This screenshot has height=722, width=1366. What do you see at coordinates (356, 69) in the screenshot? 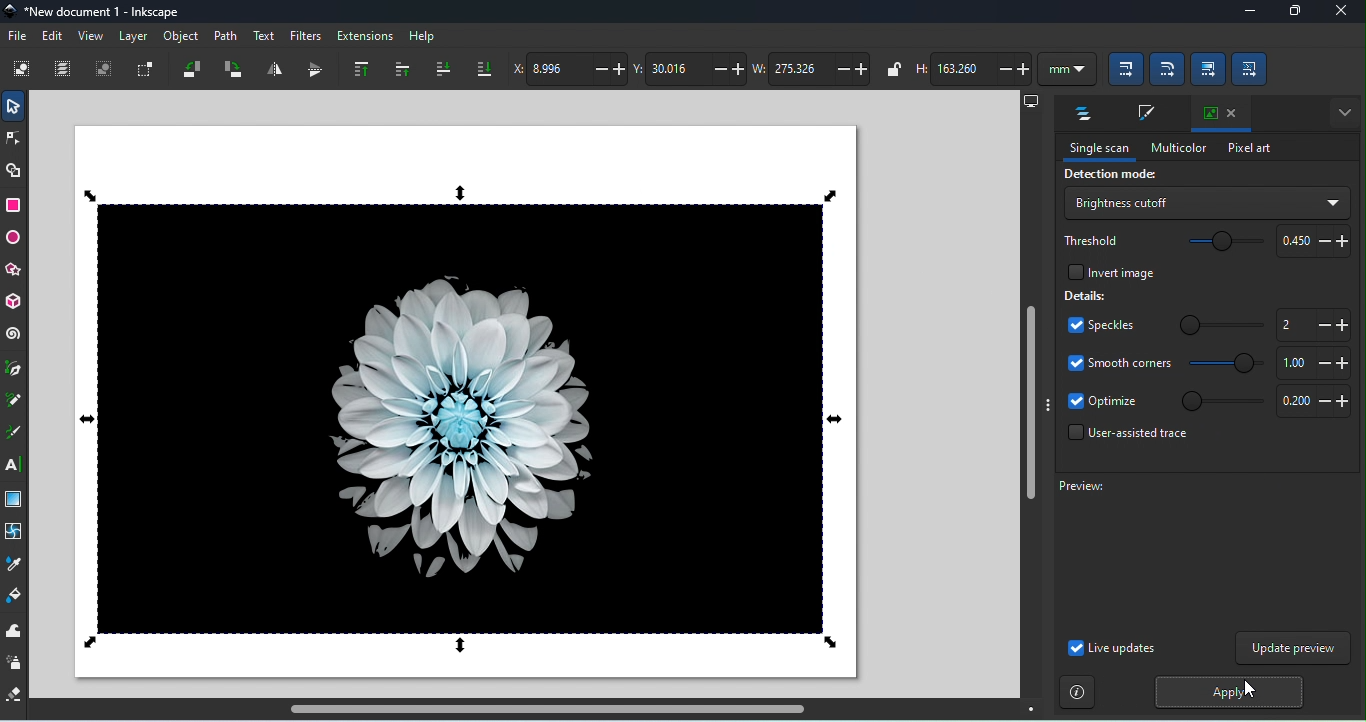
I see `Raise selection to top` at bounding box center [356, 69].